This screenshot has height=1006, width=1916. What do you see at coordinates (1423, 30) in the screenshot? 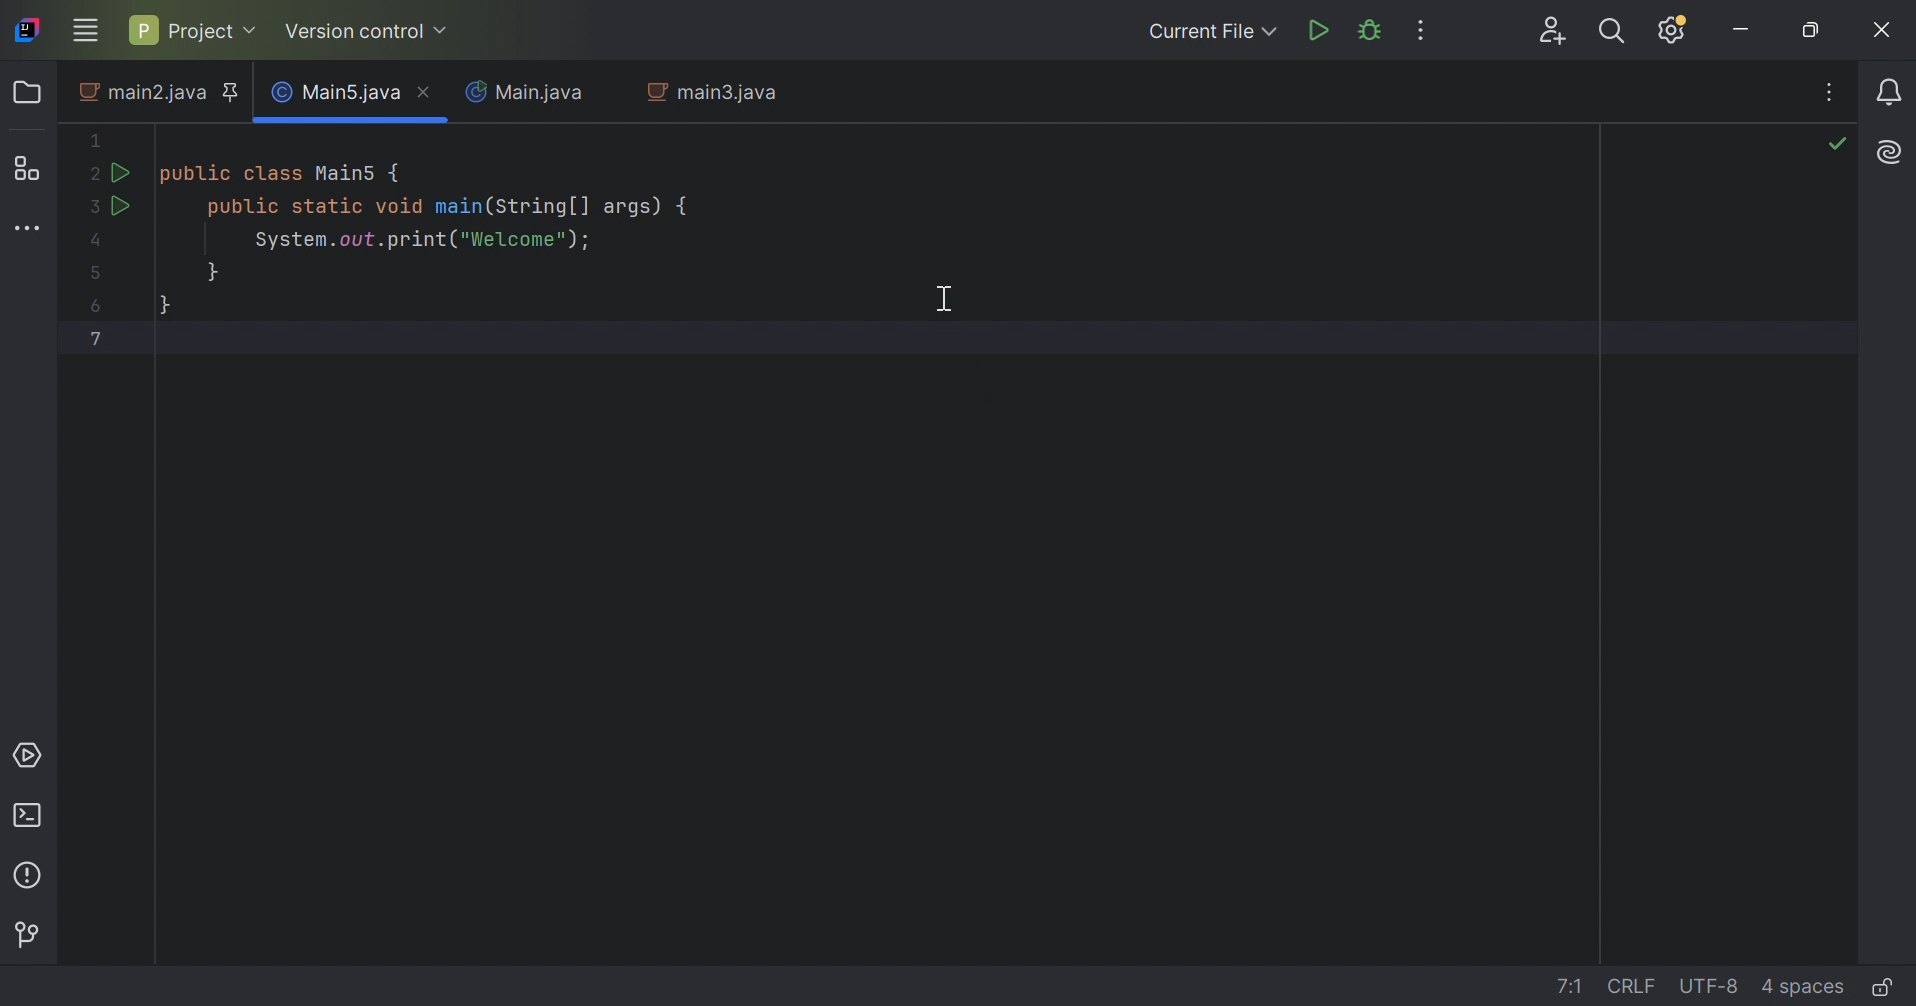
I see `More actions` at bounding box center [1423, 30].